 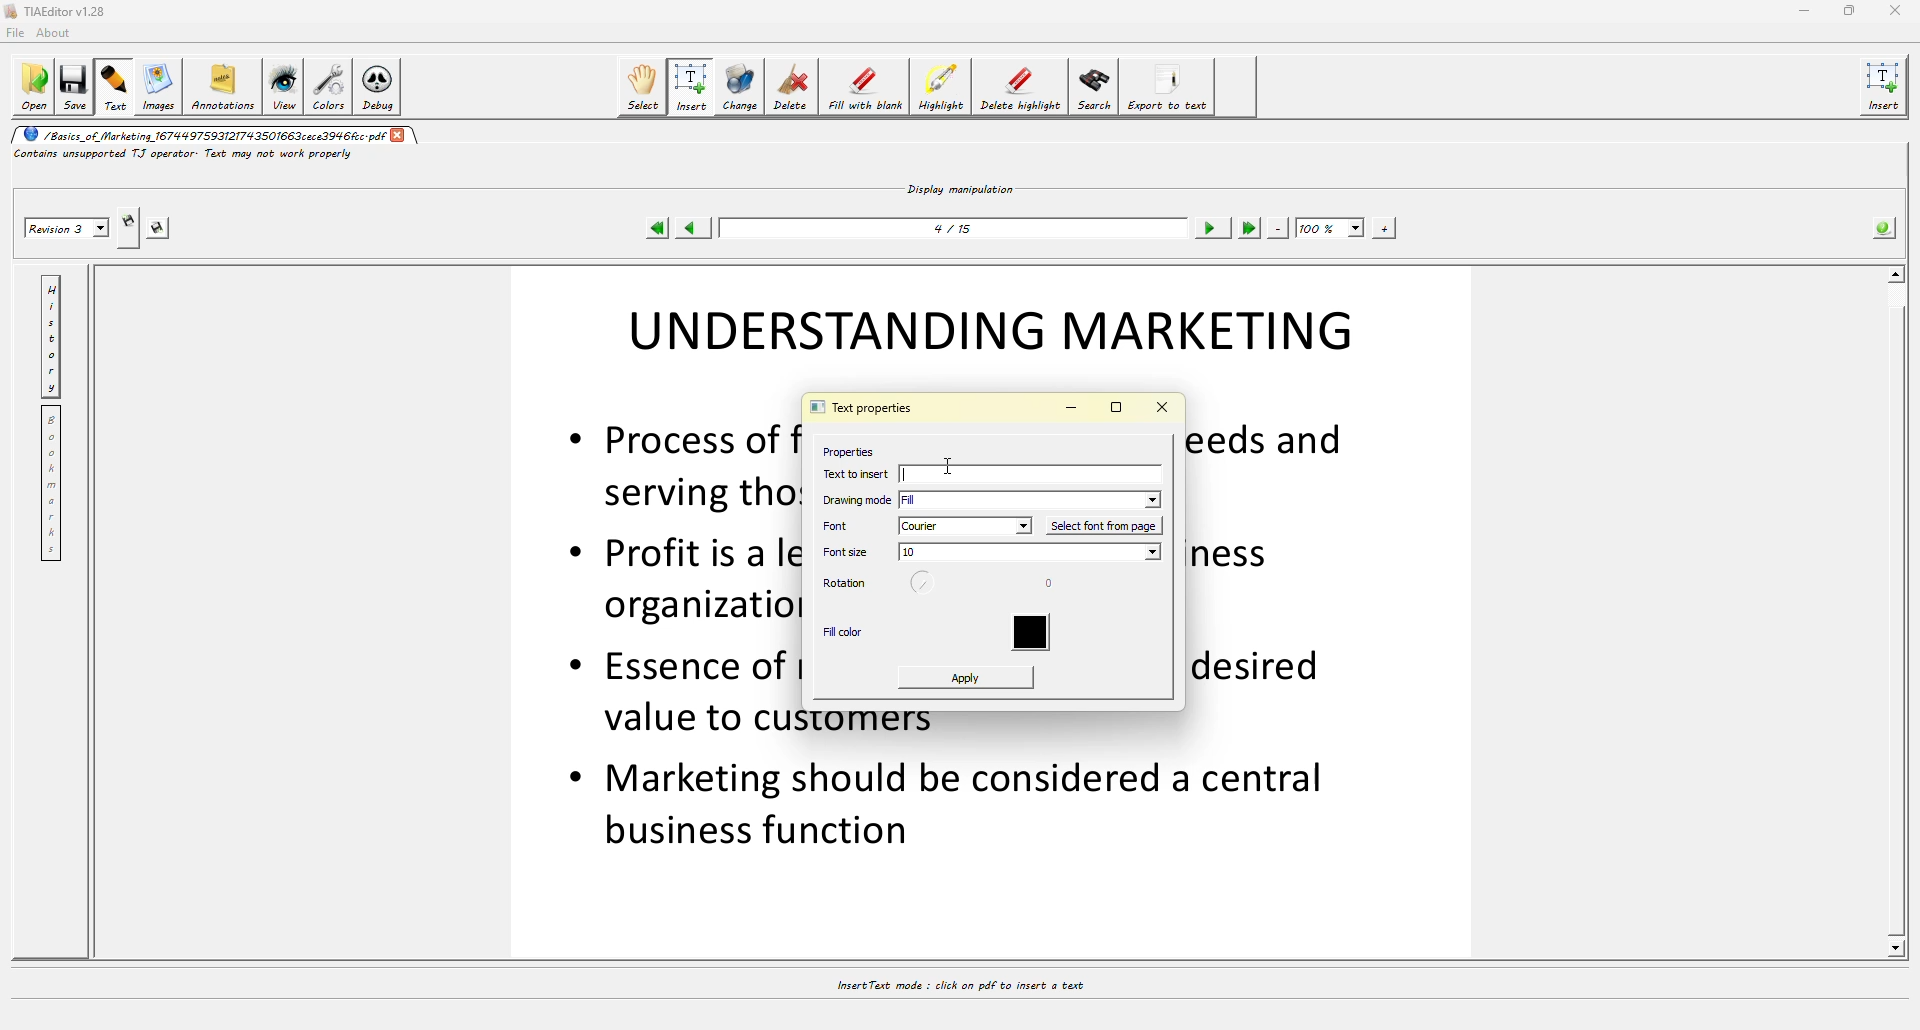 What do you see at coordinates (644, 85) in the screenshot?
I see `select` at bounding box center [644, 85].